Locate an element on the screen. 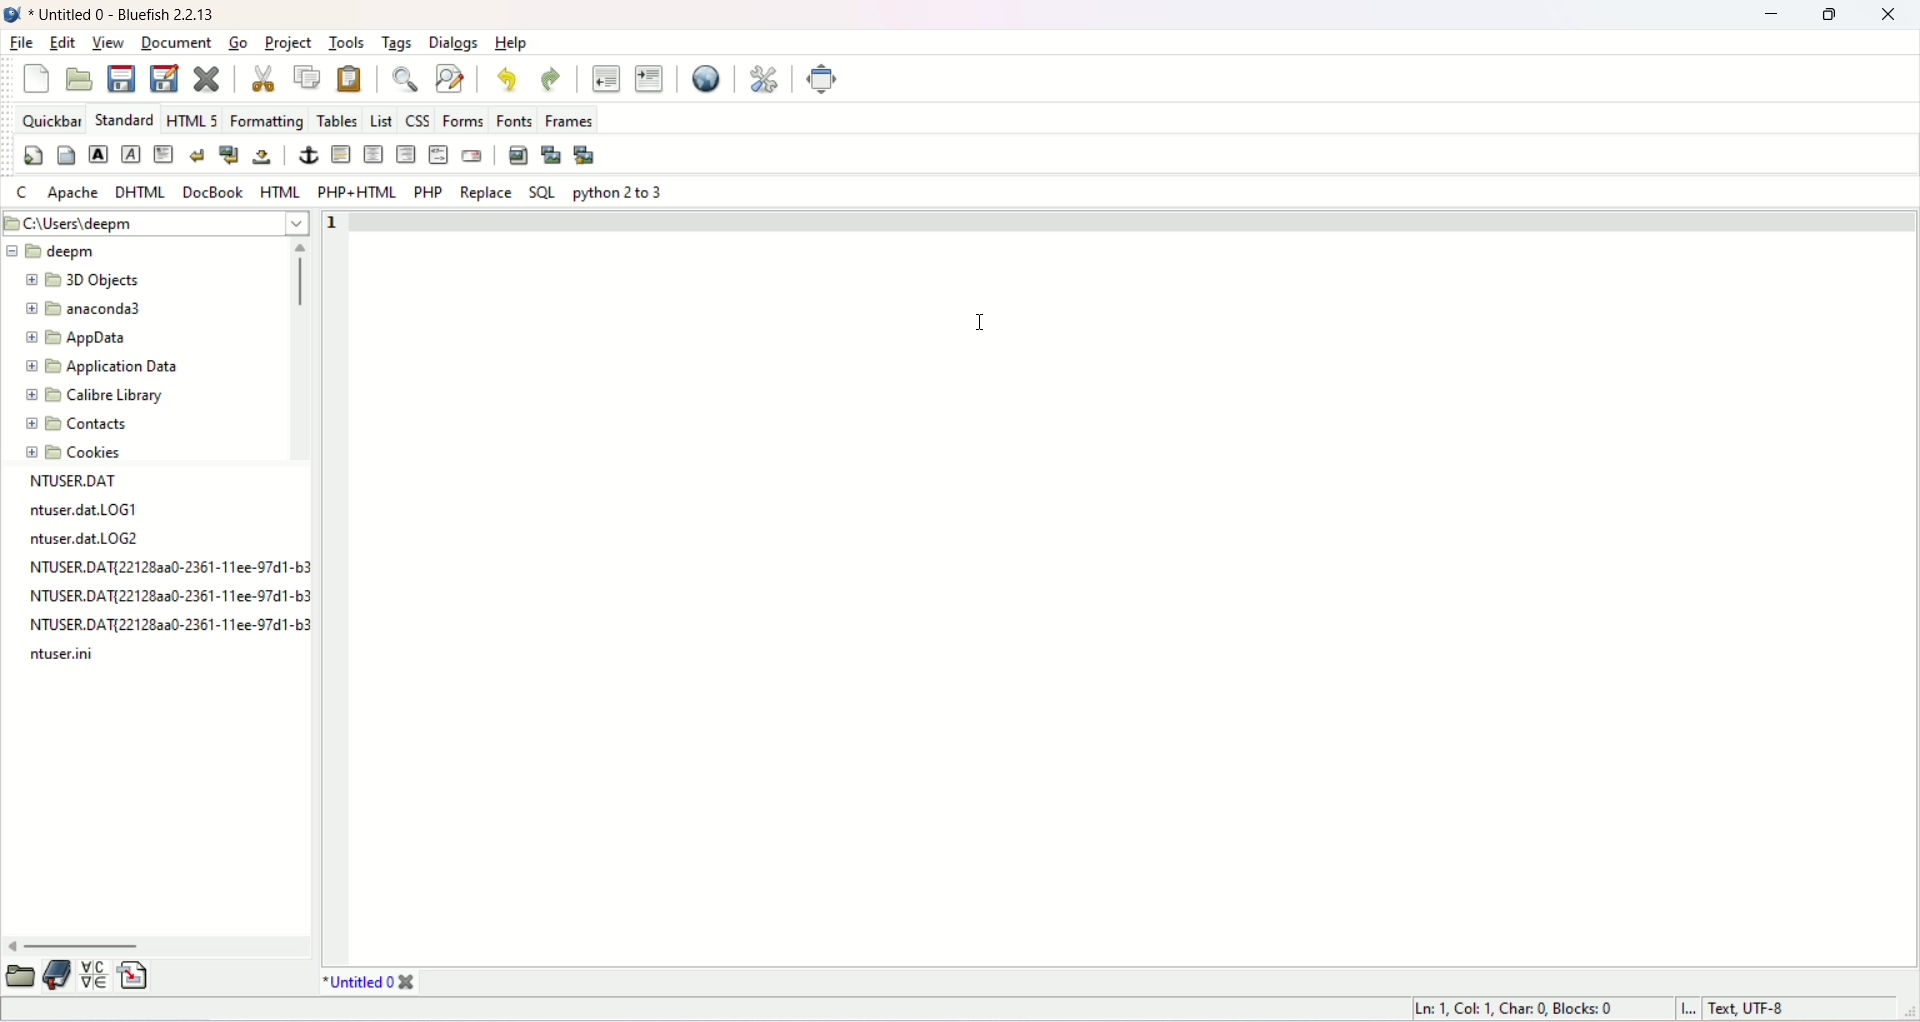  body is located at coordinates (65, 158).